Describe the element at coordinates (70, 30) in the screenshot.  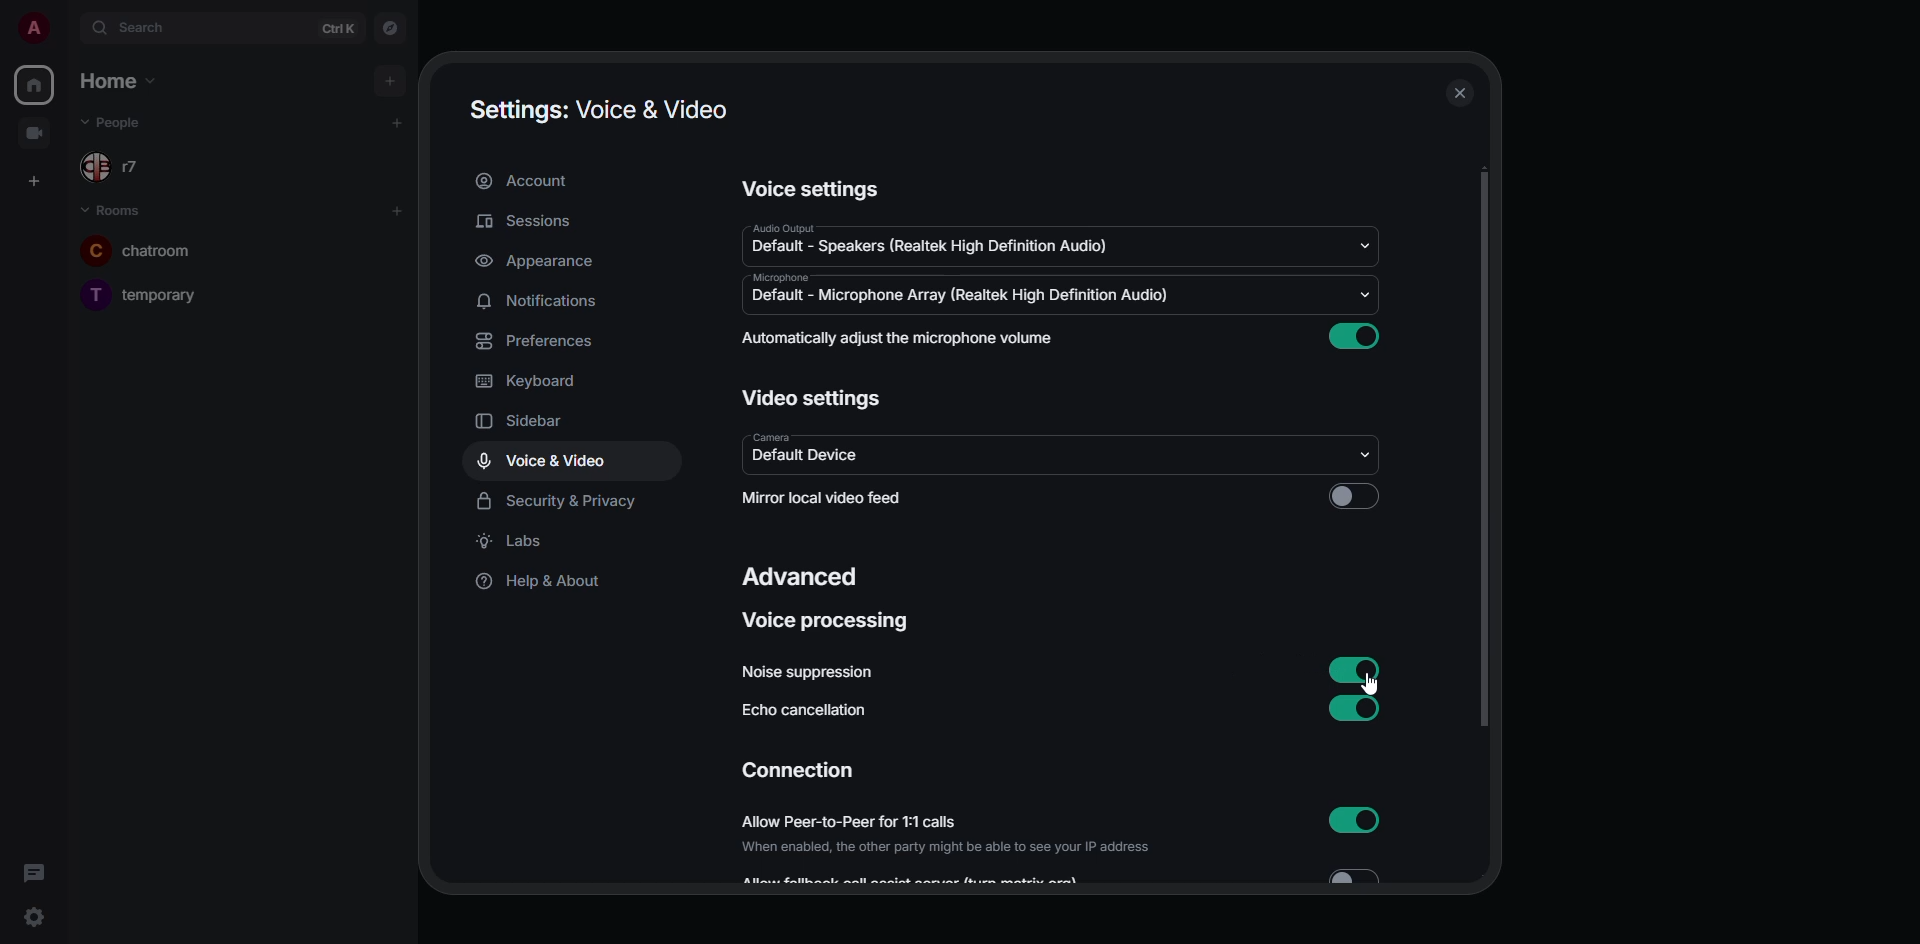
I see `expand` at that location.